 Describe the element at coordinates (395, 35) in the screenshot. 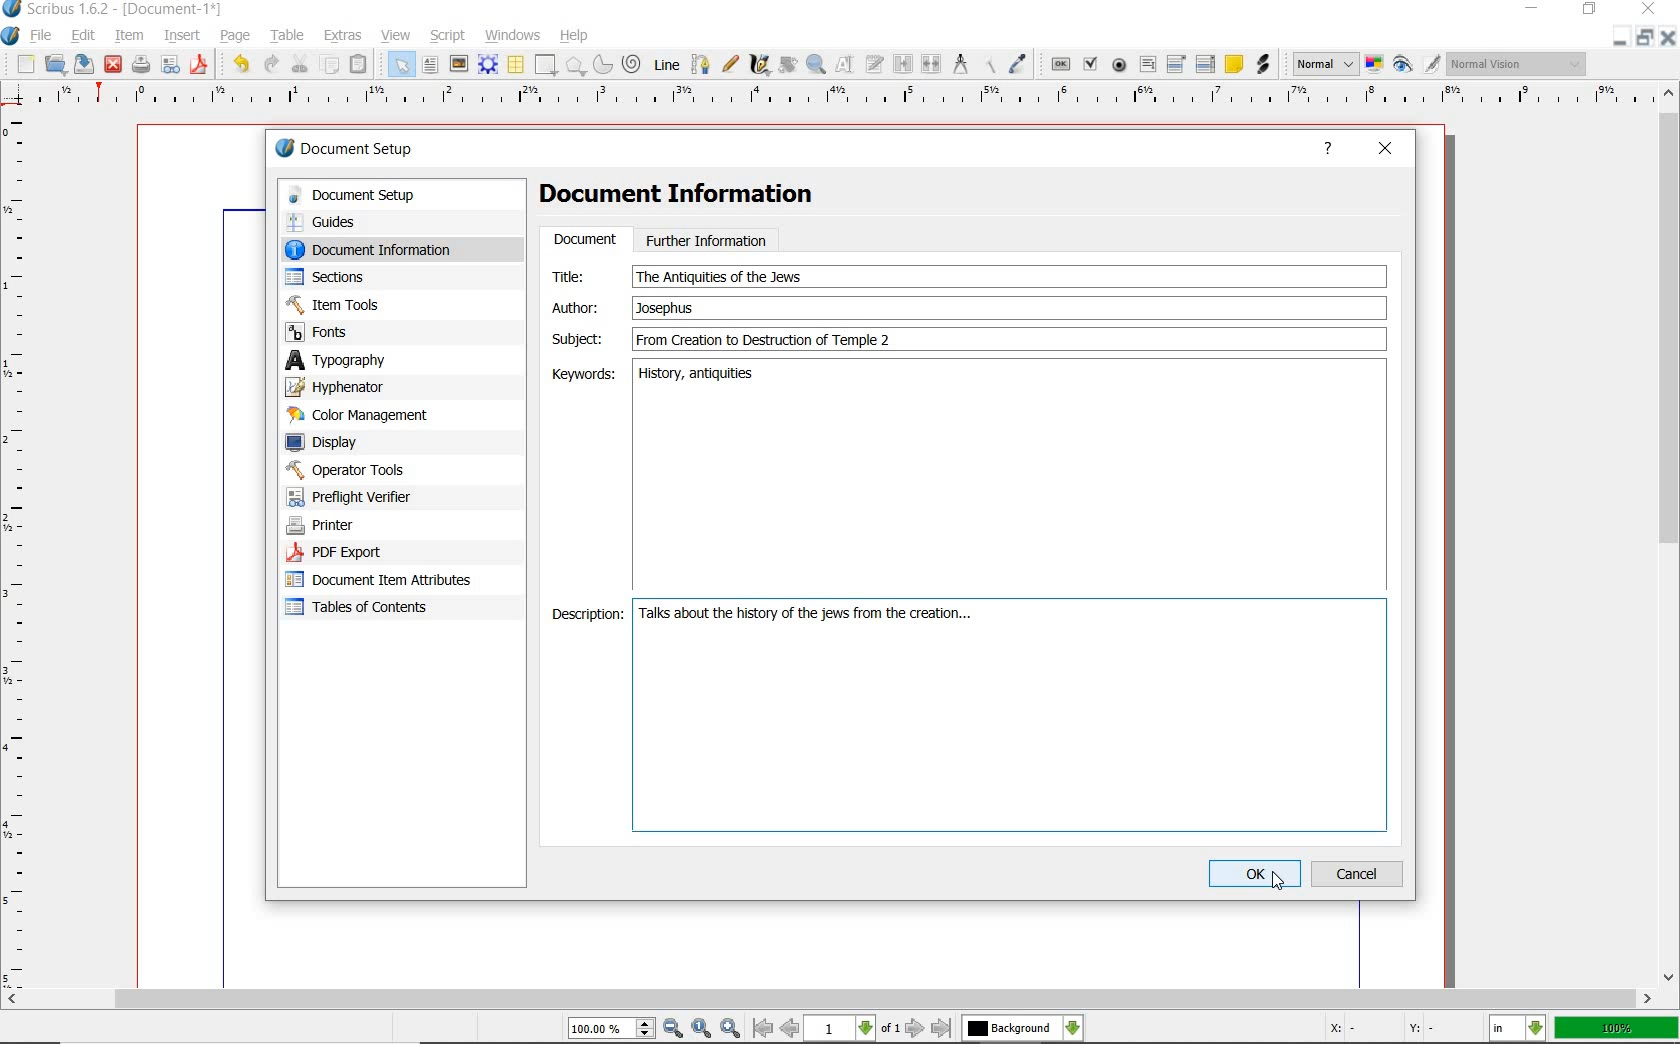

I see `view` at that location.